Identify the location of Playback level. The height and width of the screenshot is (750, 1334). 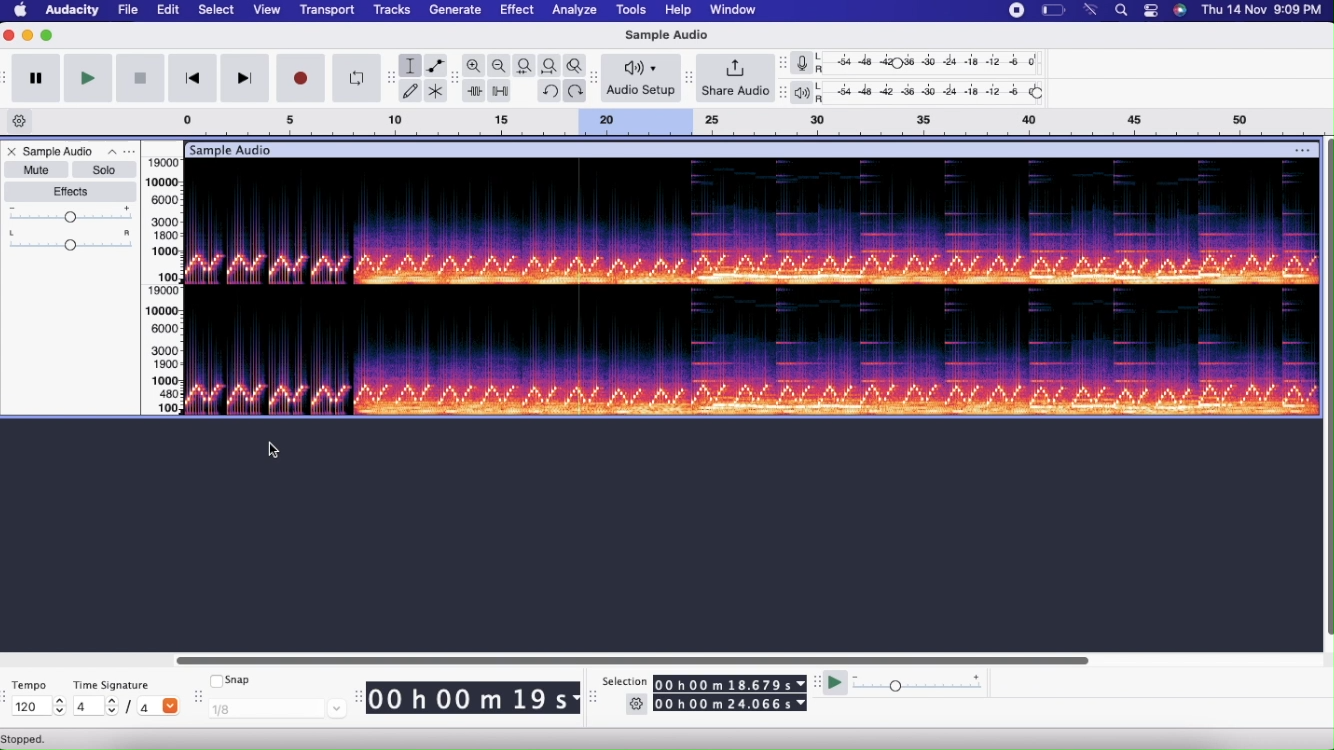
(940, 91).